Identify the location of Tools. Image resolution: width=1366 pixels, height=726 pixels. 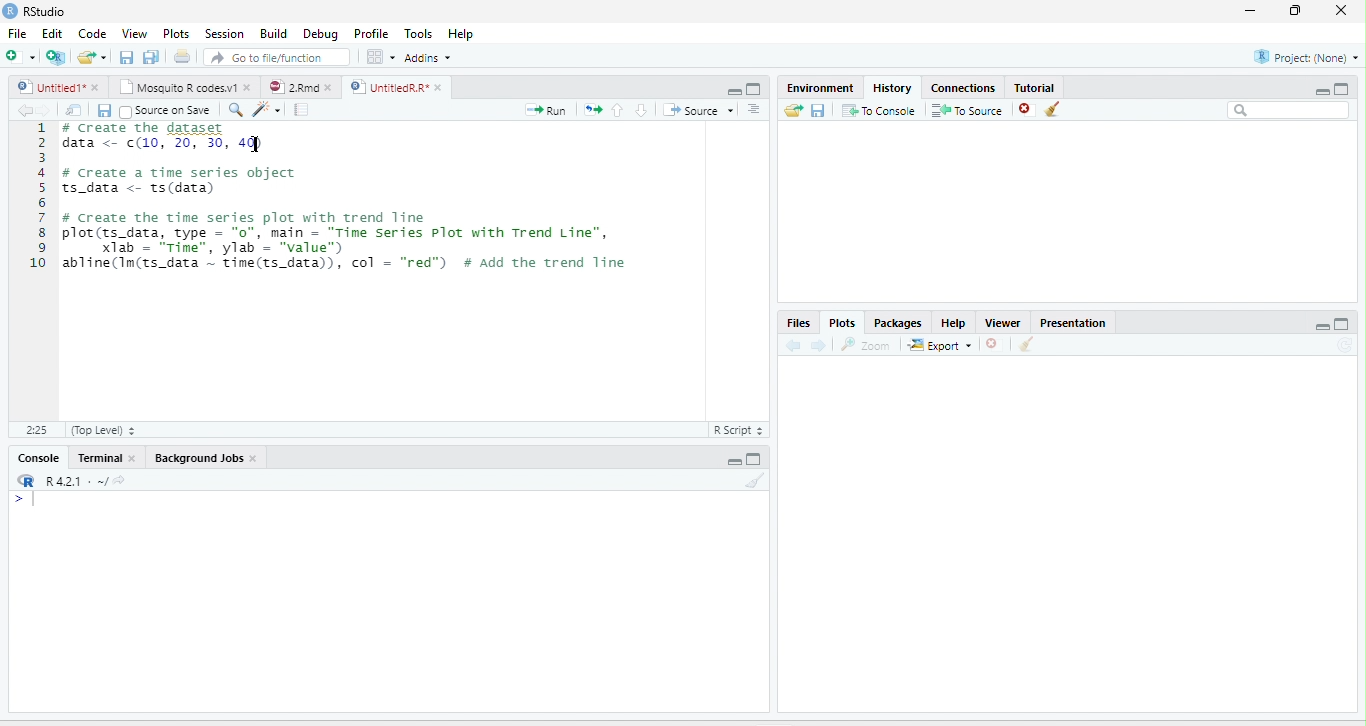
(417, 33).